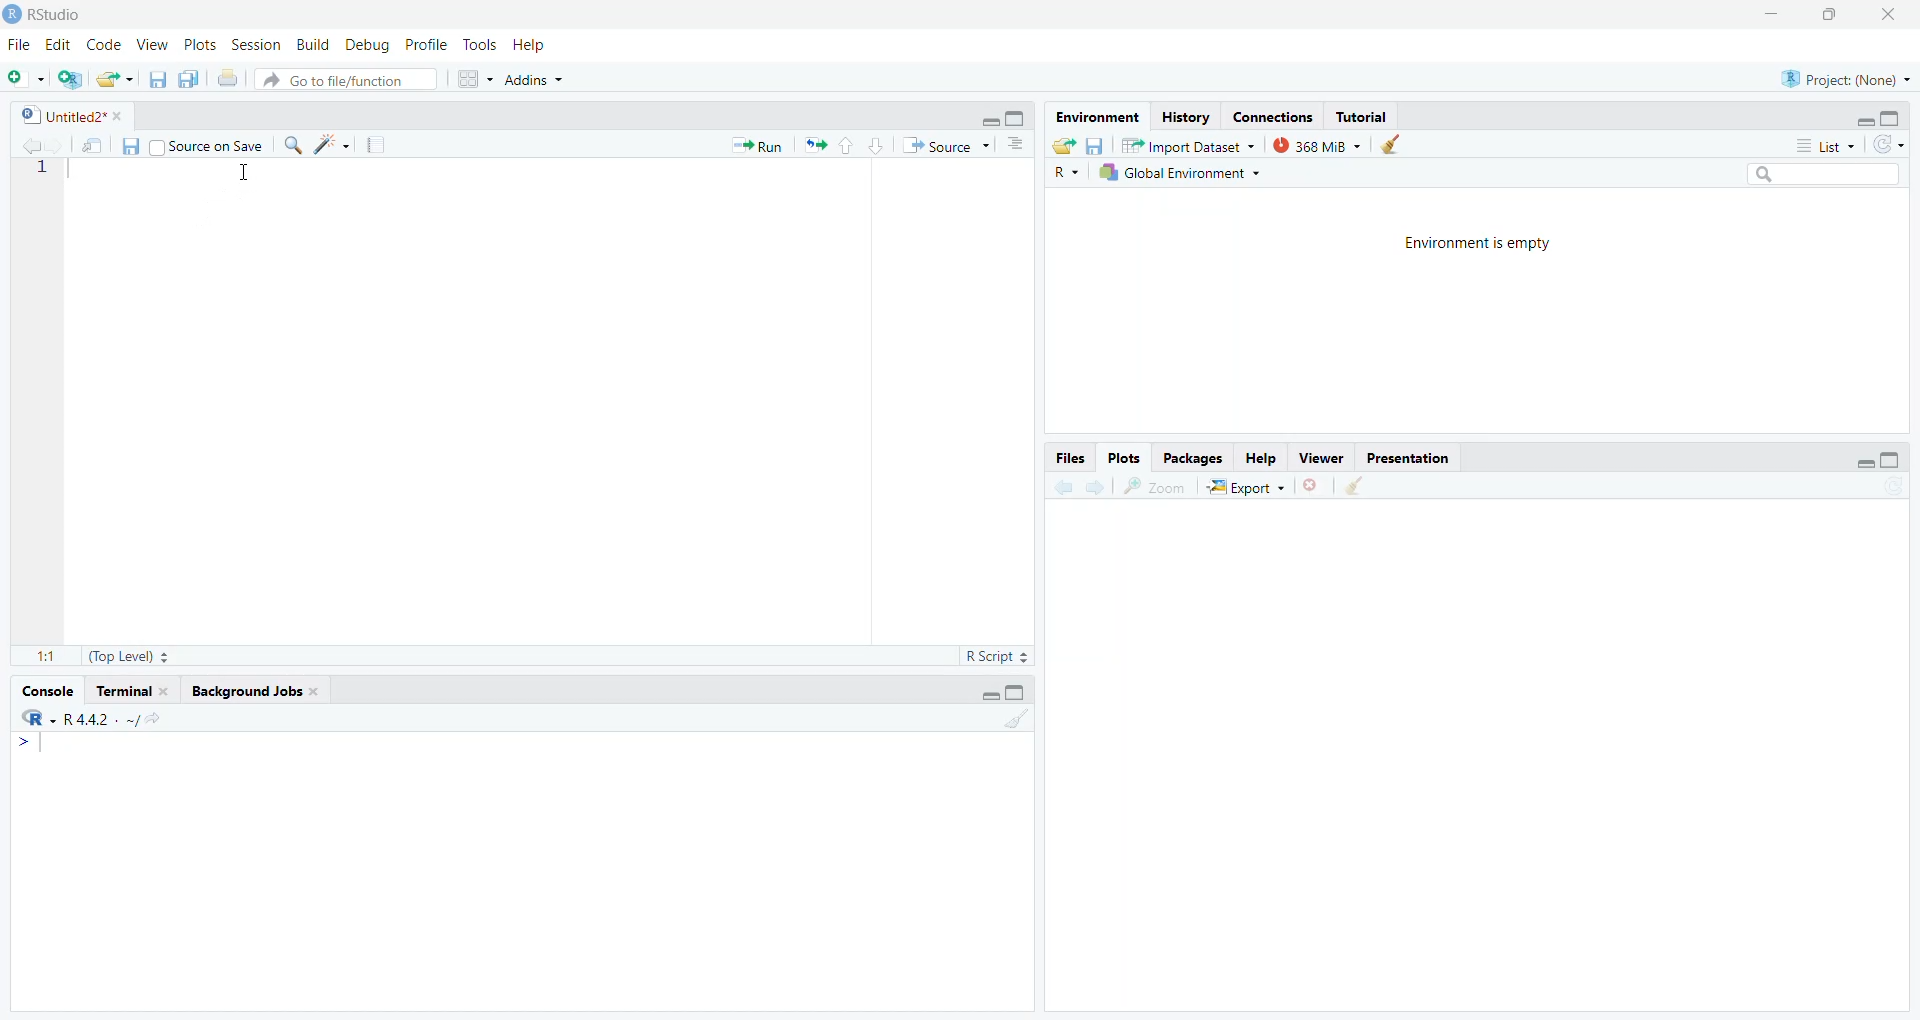 Image resolution: width=1920 pixels, height=1020 pixels. Describe the element at coordinates (466, 81) in the screenshot. I see `grid` at that location.